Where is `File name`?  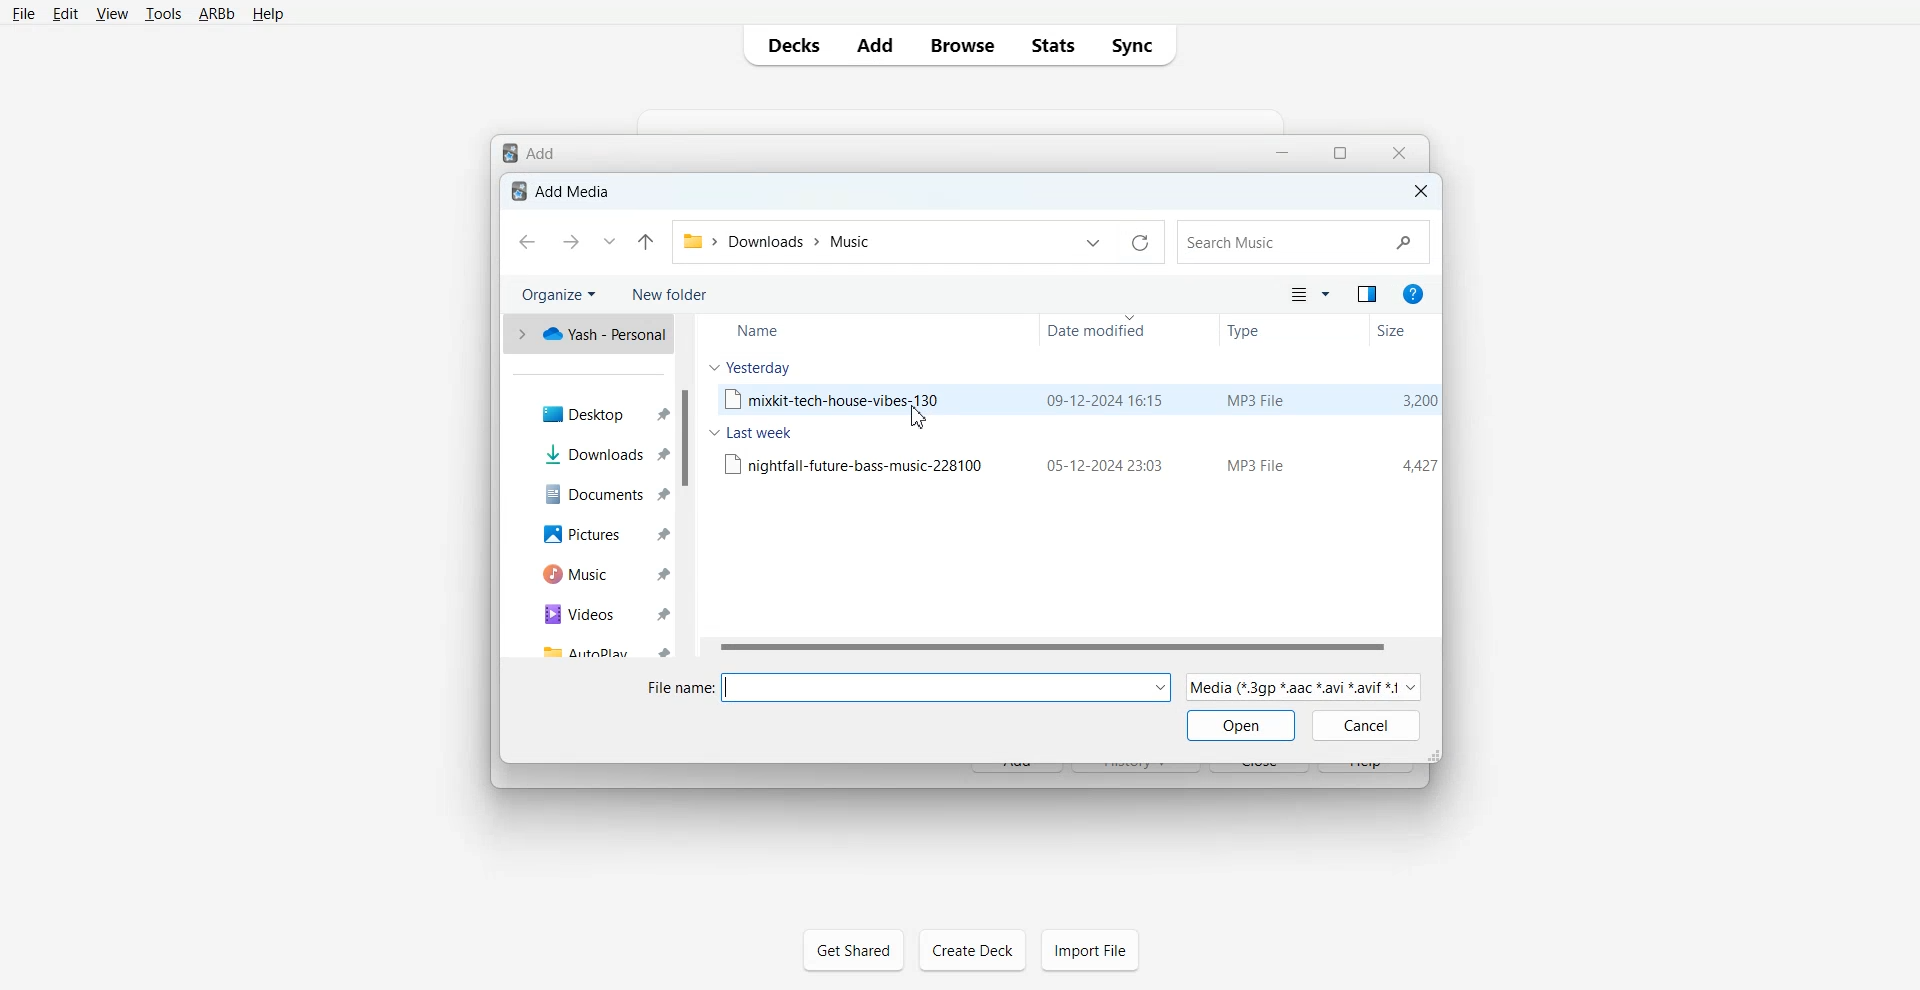 File name is located at coordinates (905, 687).